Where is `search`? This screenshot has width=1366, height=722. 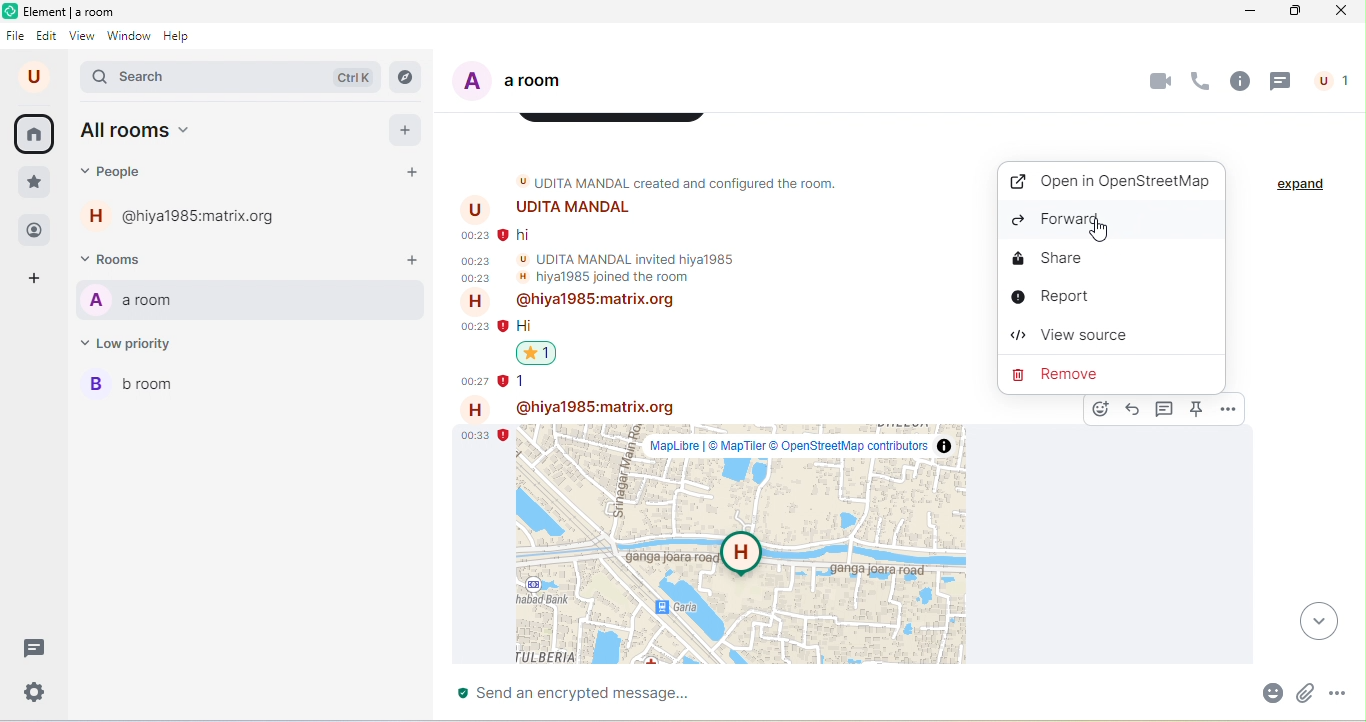
search is located at coordinates (230, 79).